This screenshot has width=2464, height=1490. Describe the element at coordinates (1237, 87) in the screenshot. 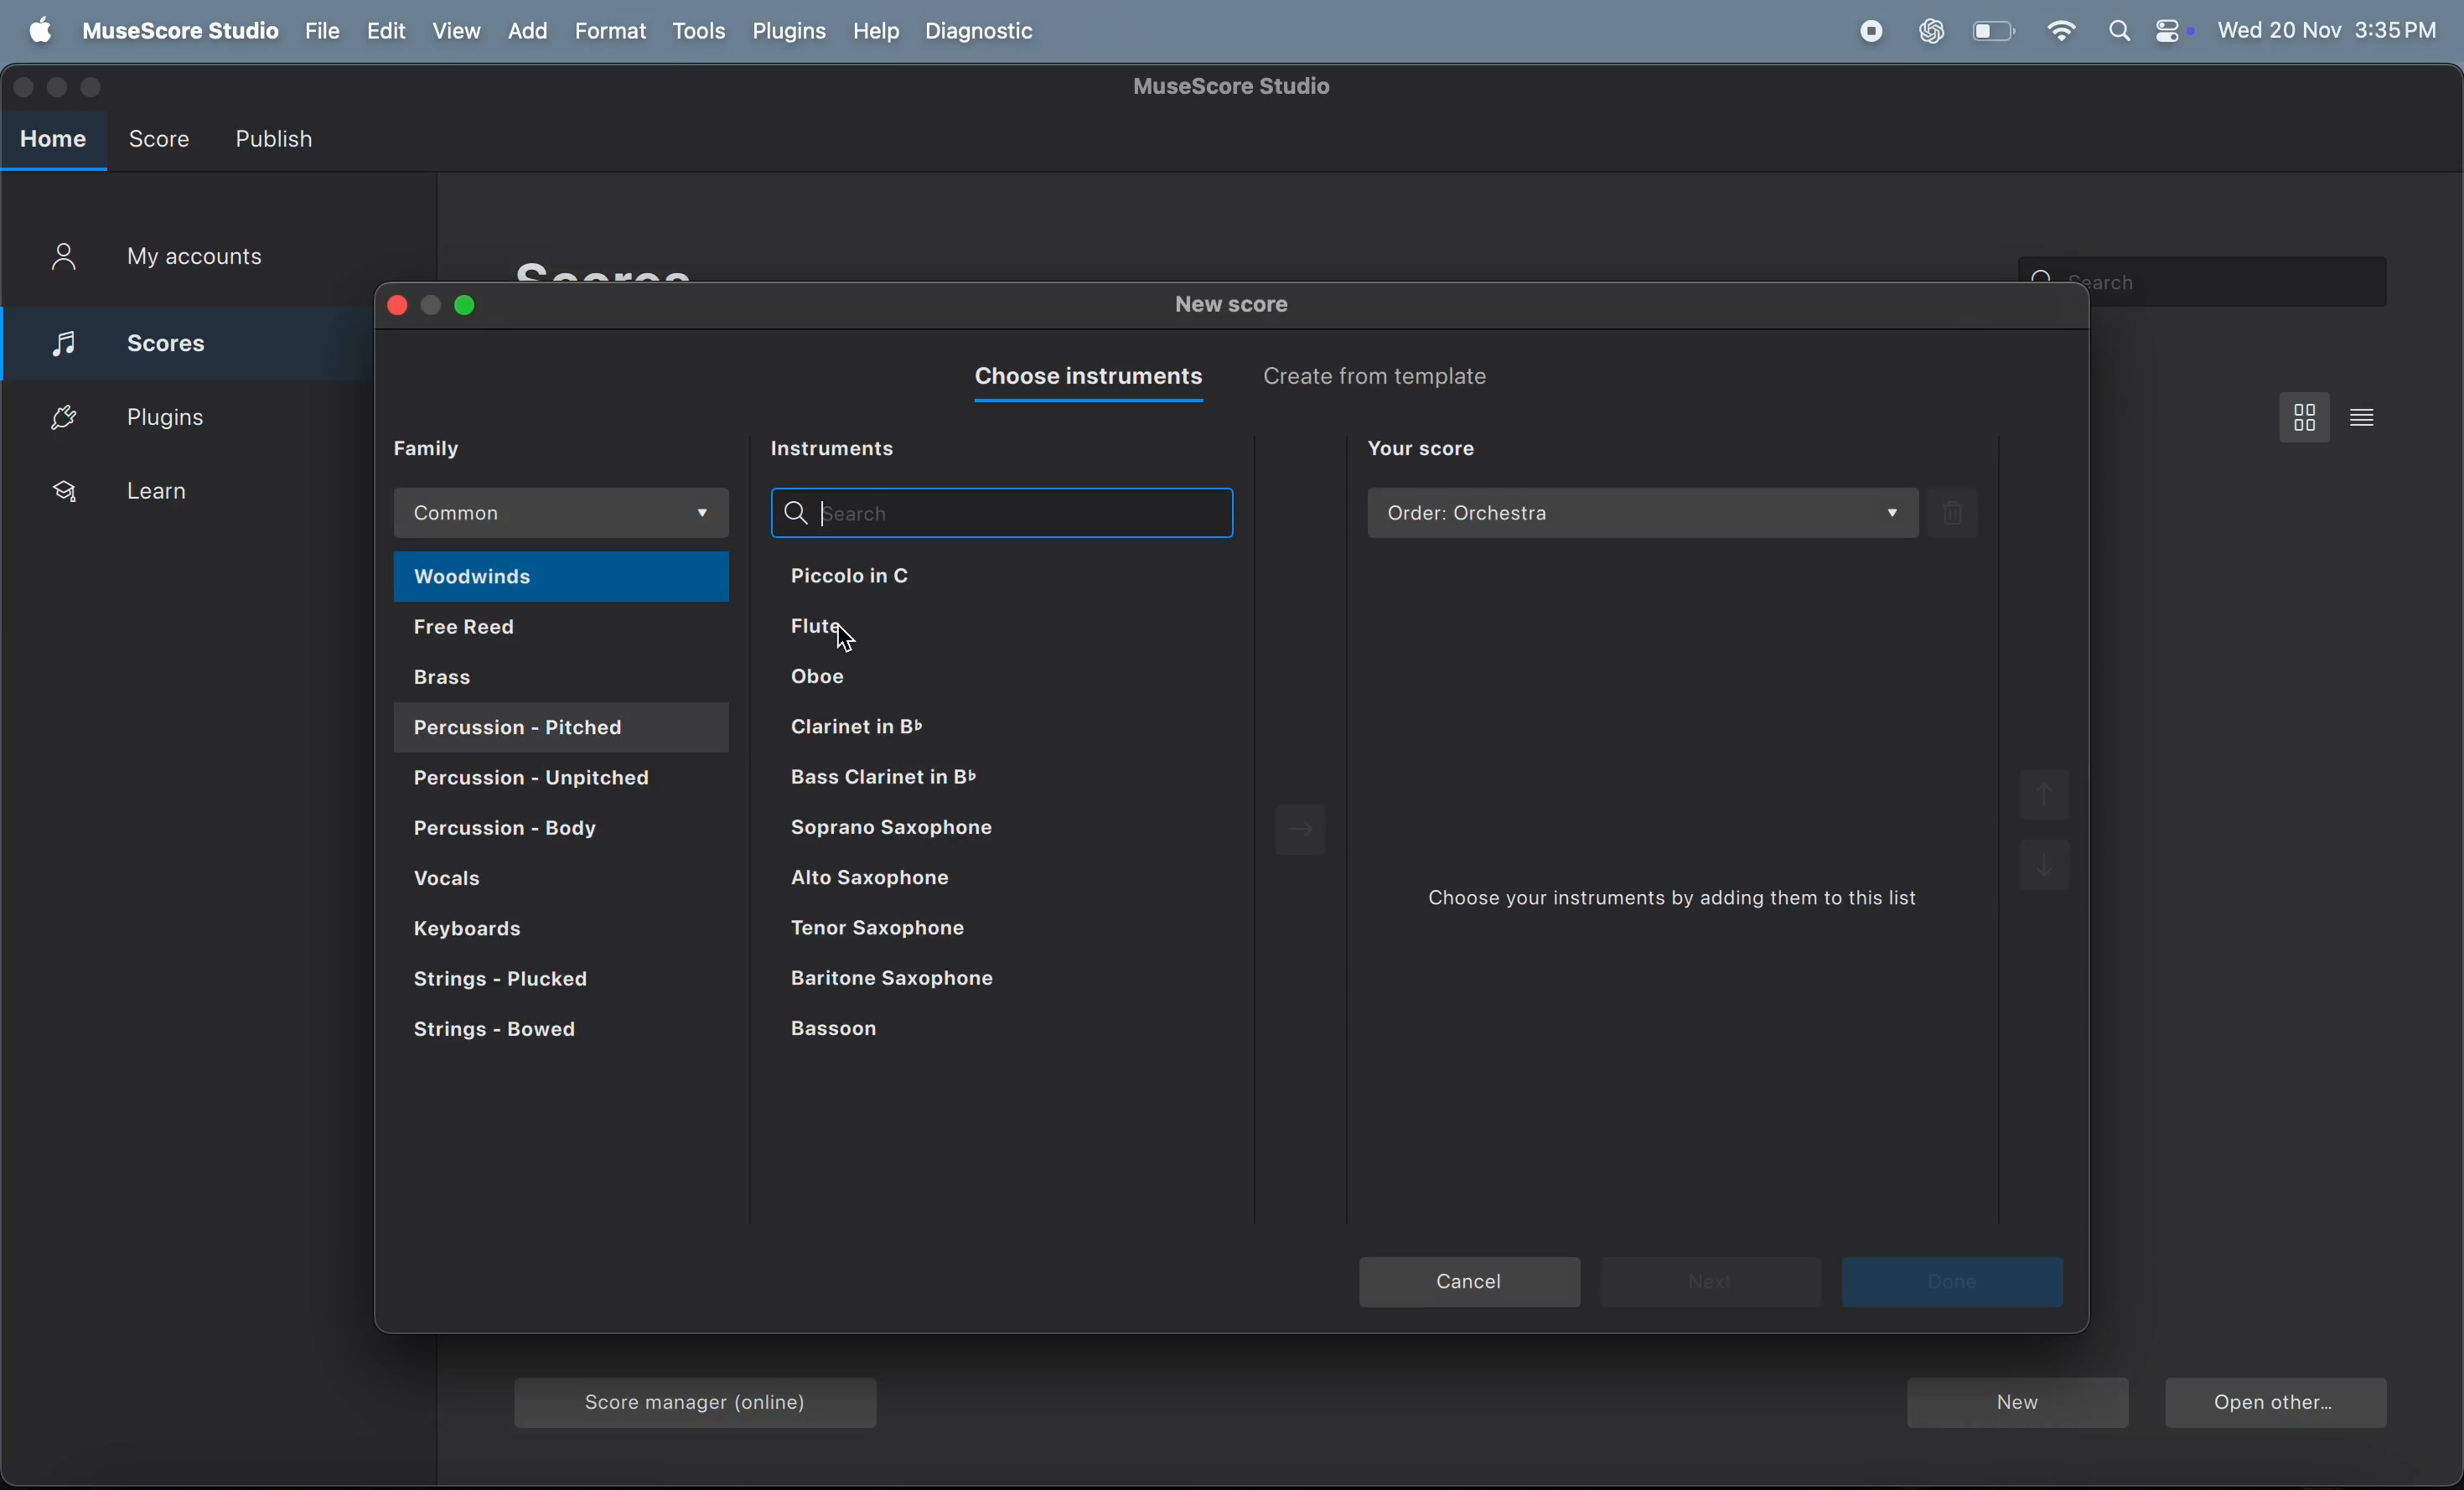

I see `page title` at that location.